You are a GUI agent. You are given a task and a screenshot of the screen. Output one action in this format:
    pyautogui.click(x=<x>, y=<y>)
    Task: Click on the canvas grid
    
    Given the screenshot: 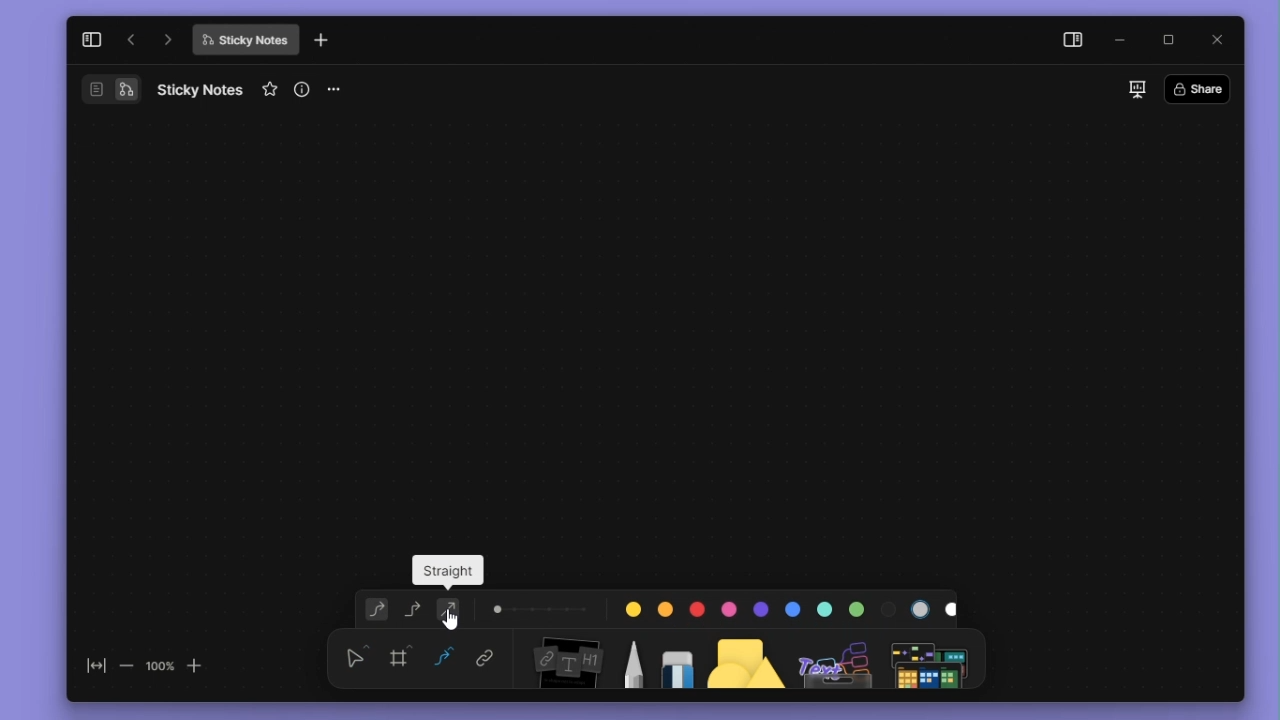 What is the action you would take?
    pyautogui.click(x=640, y=324)
    